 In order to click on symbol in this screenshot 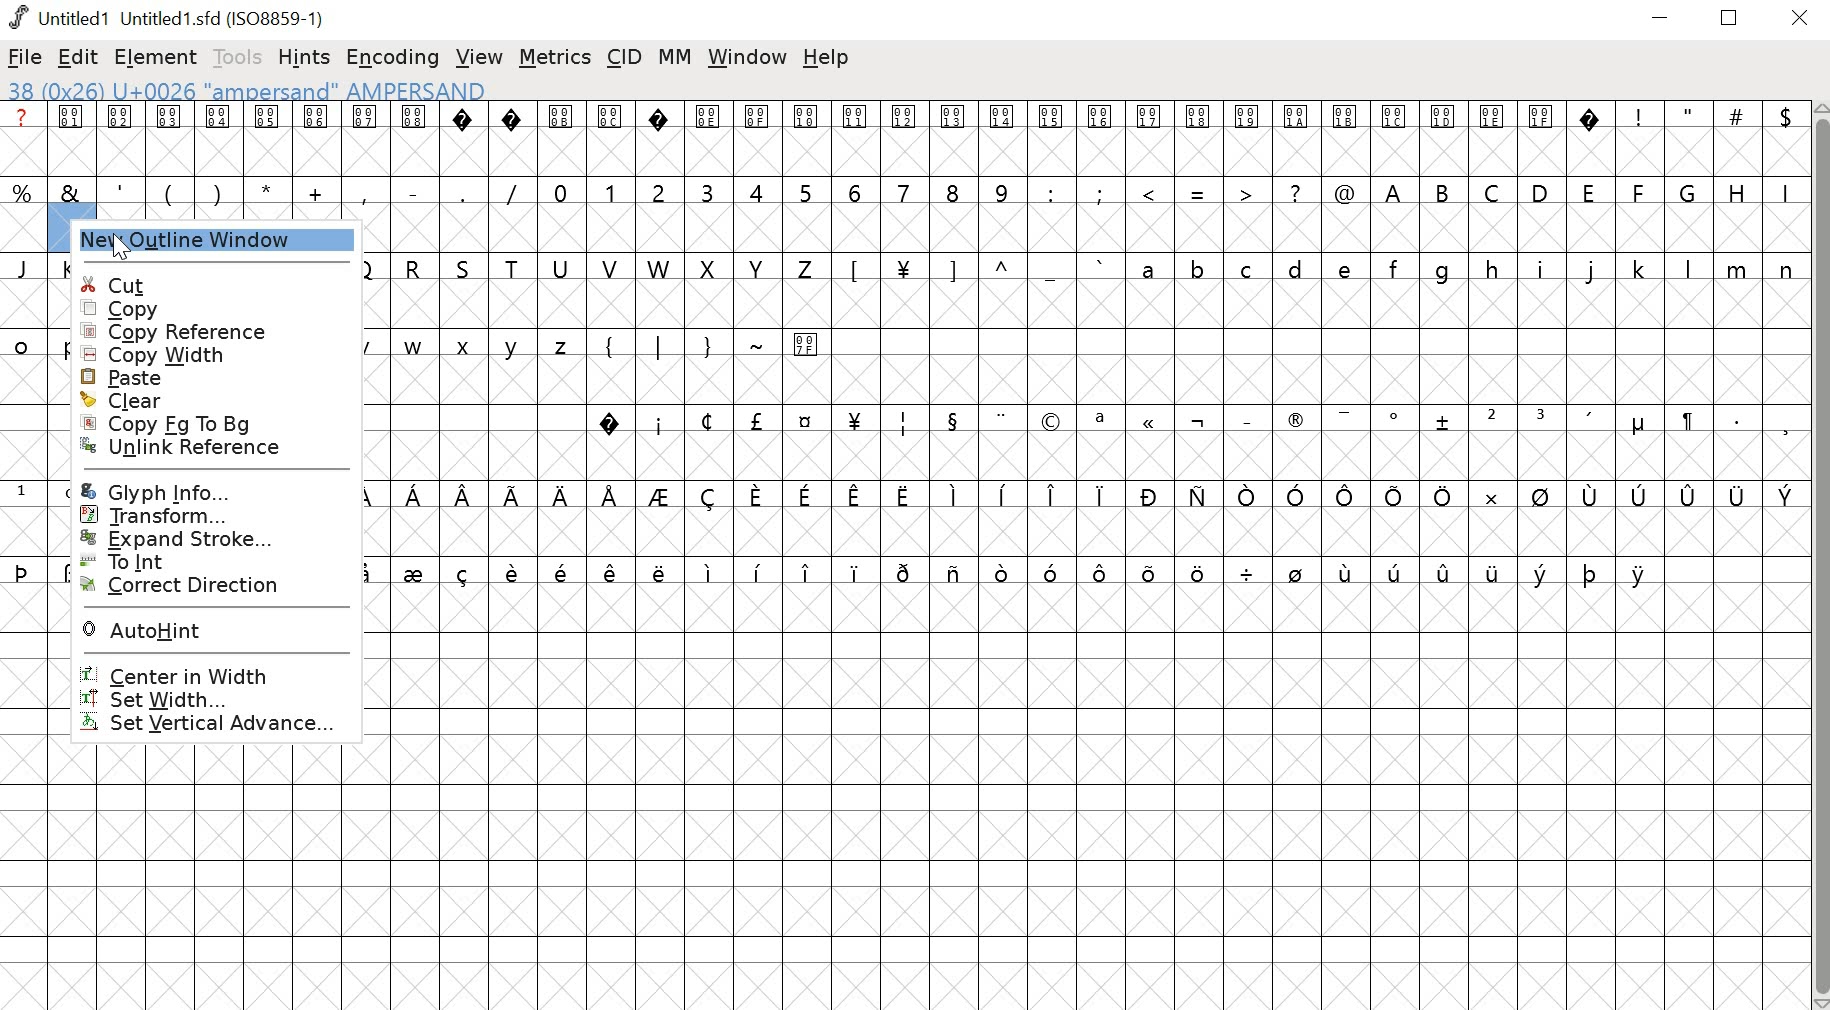, I will do `click(515, 570)`.